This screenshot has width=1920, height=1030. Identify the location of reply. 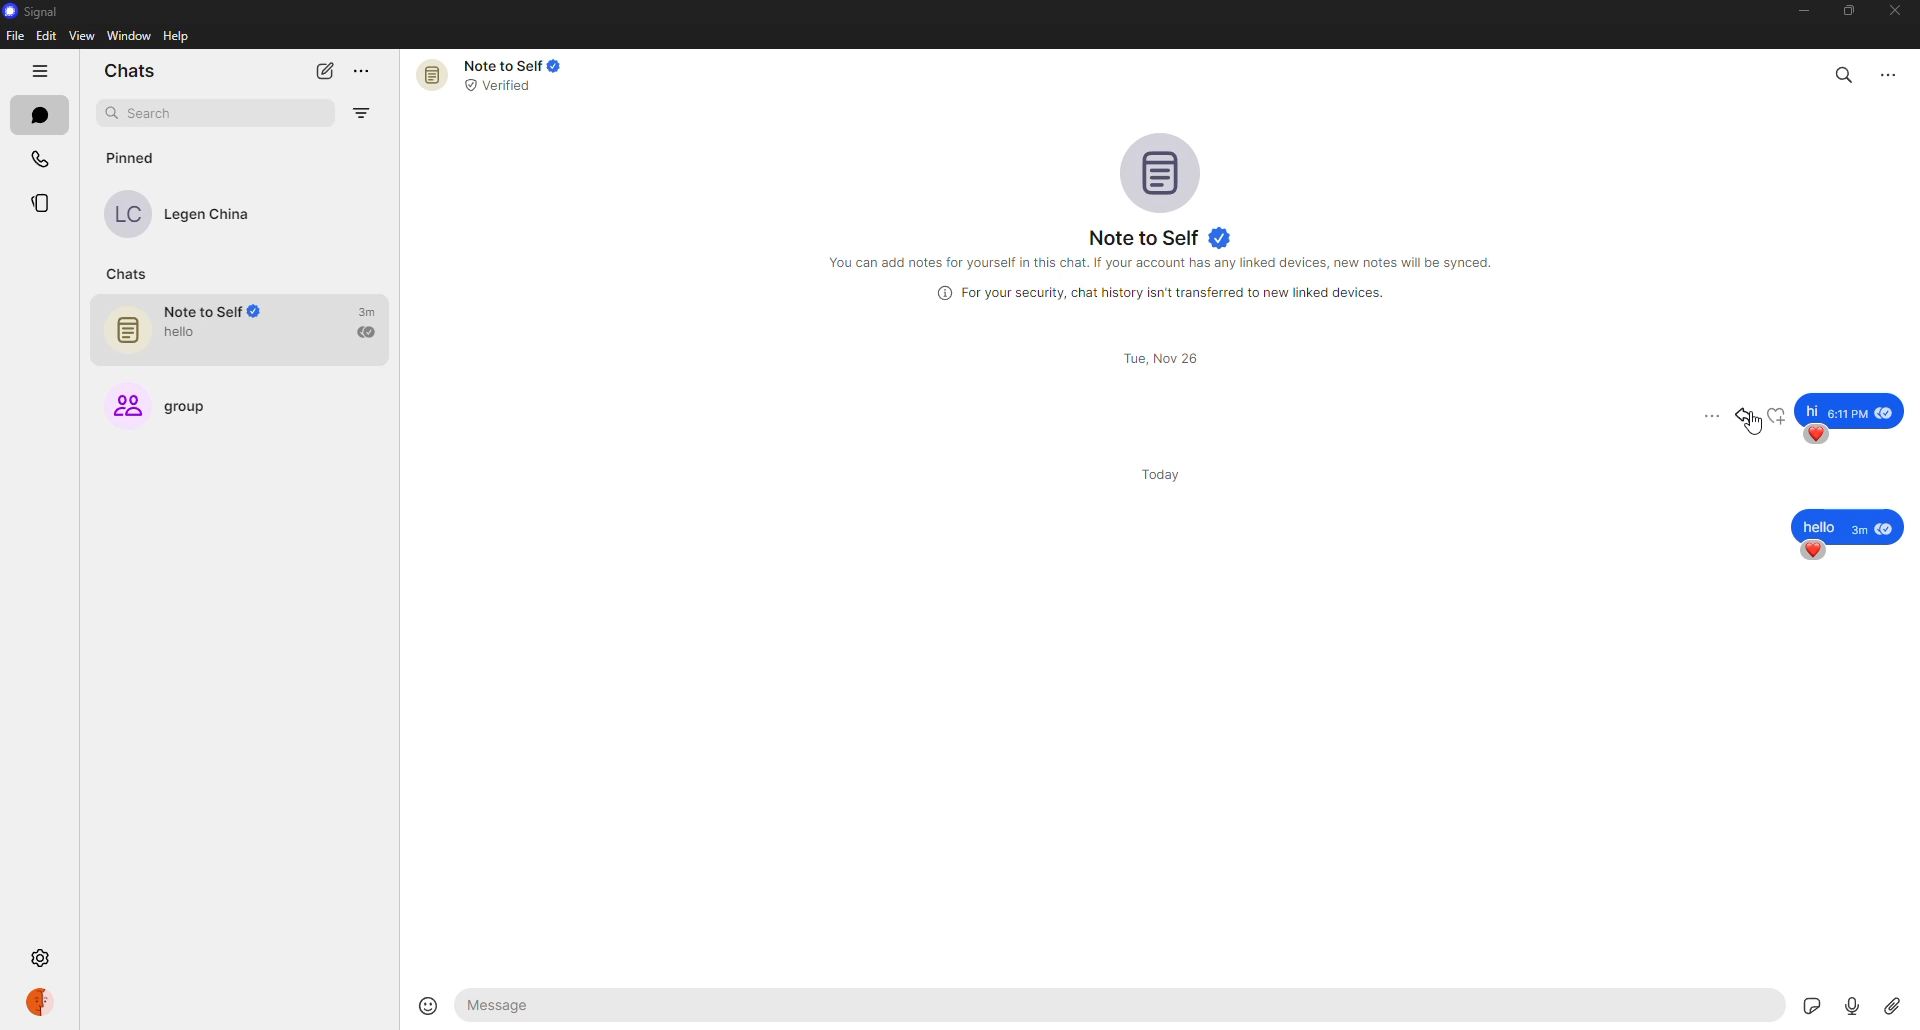
(1745, 416).